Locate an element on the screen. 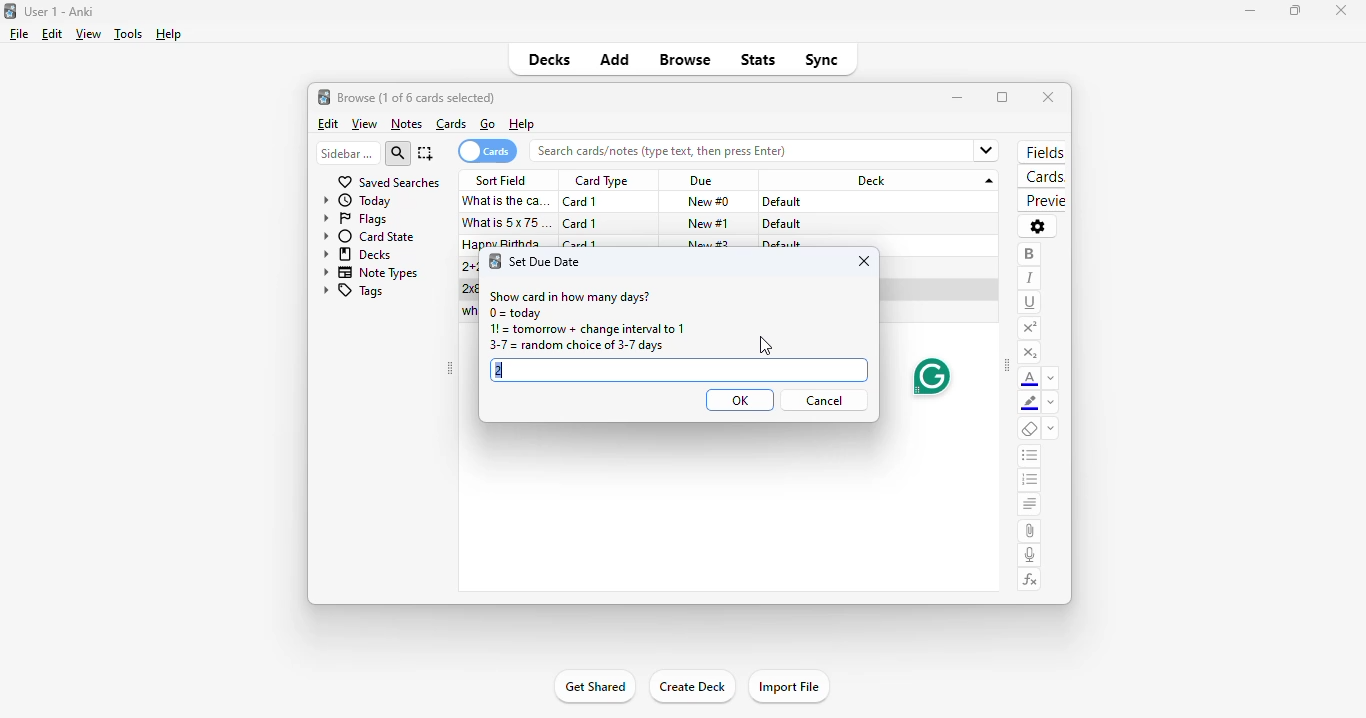 This screenshot has width=1366, height=718. decks is located at coordinates (550, 59).